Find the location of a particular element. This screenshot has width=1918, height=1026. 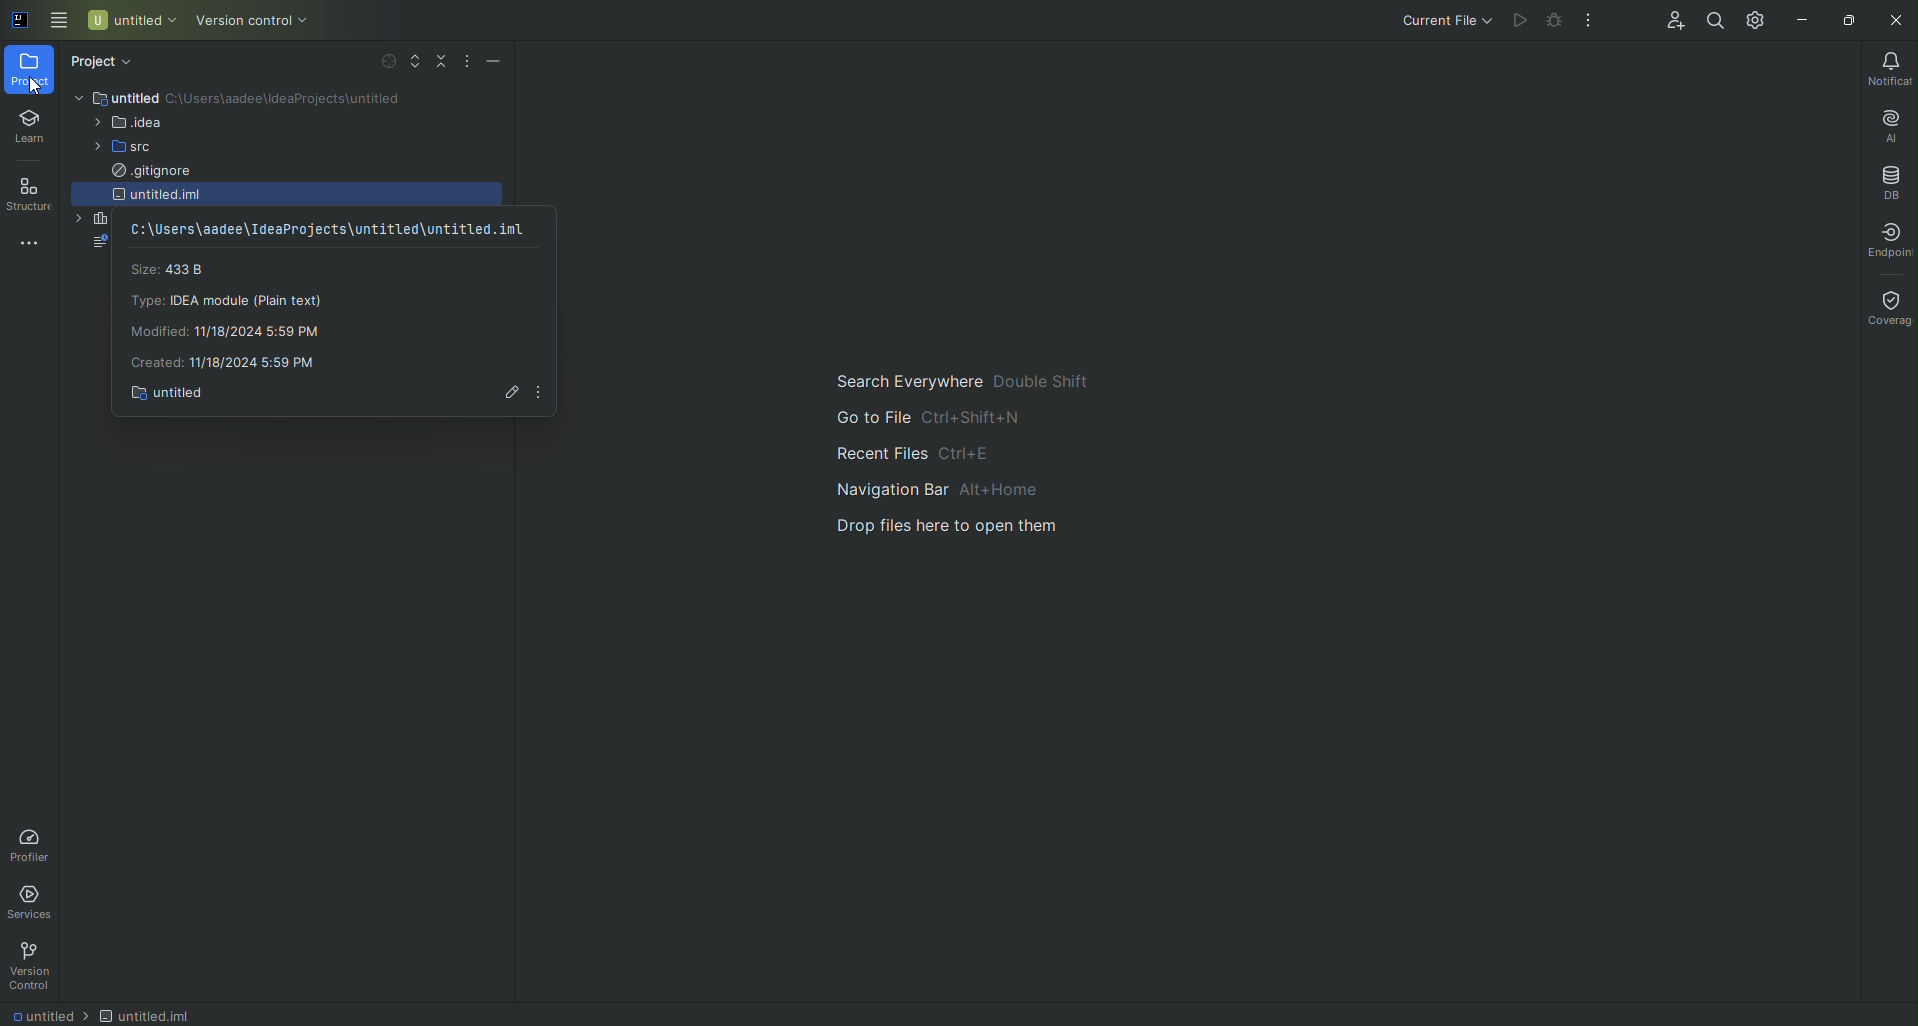

Notifications is located at coordinates (1888, 67).